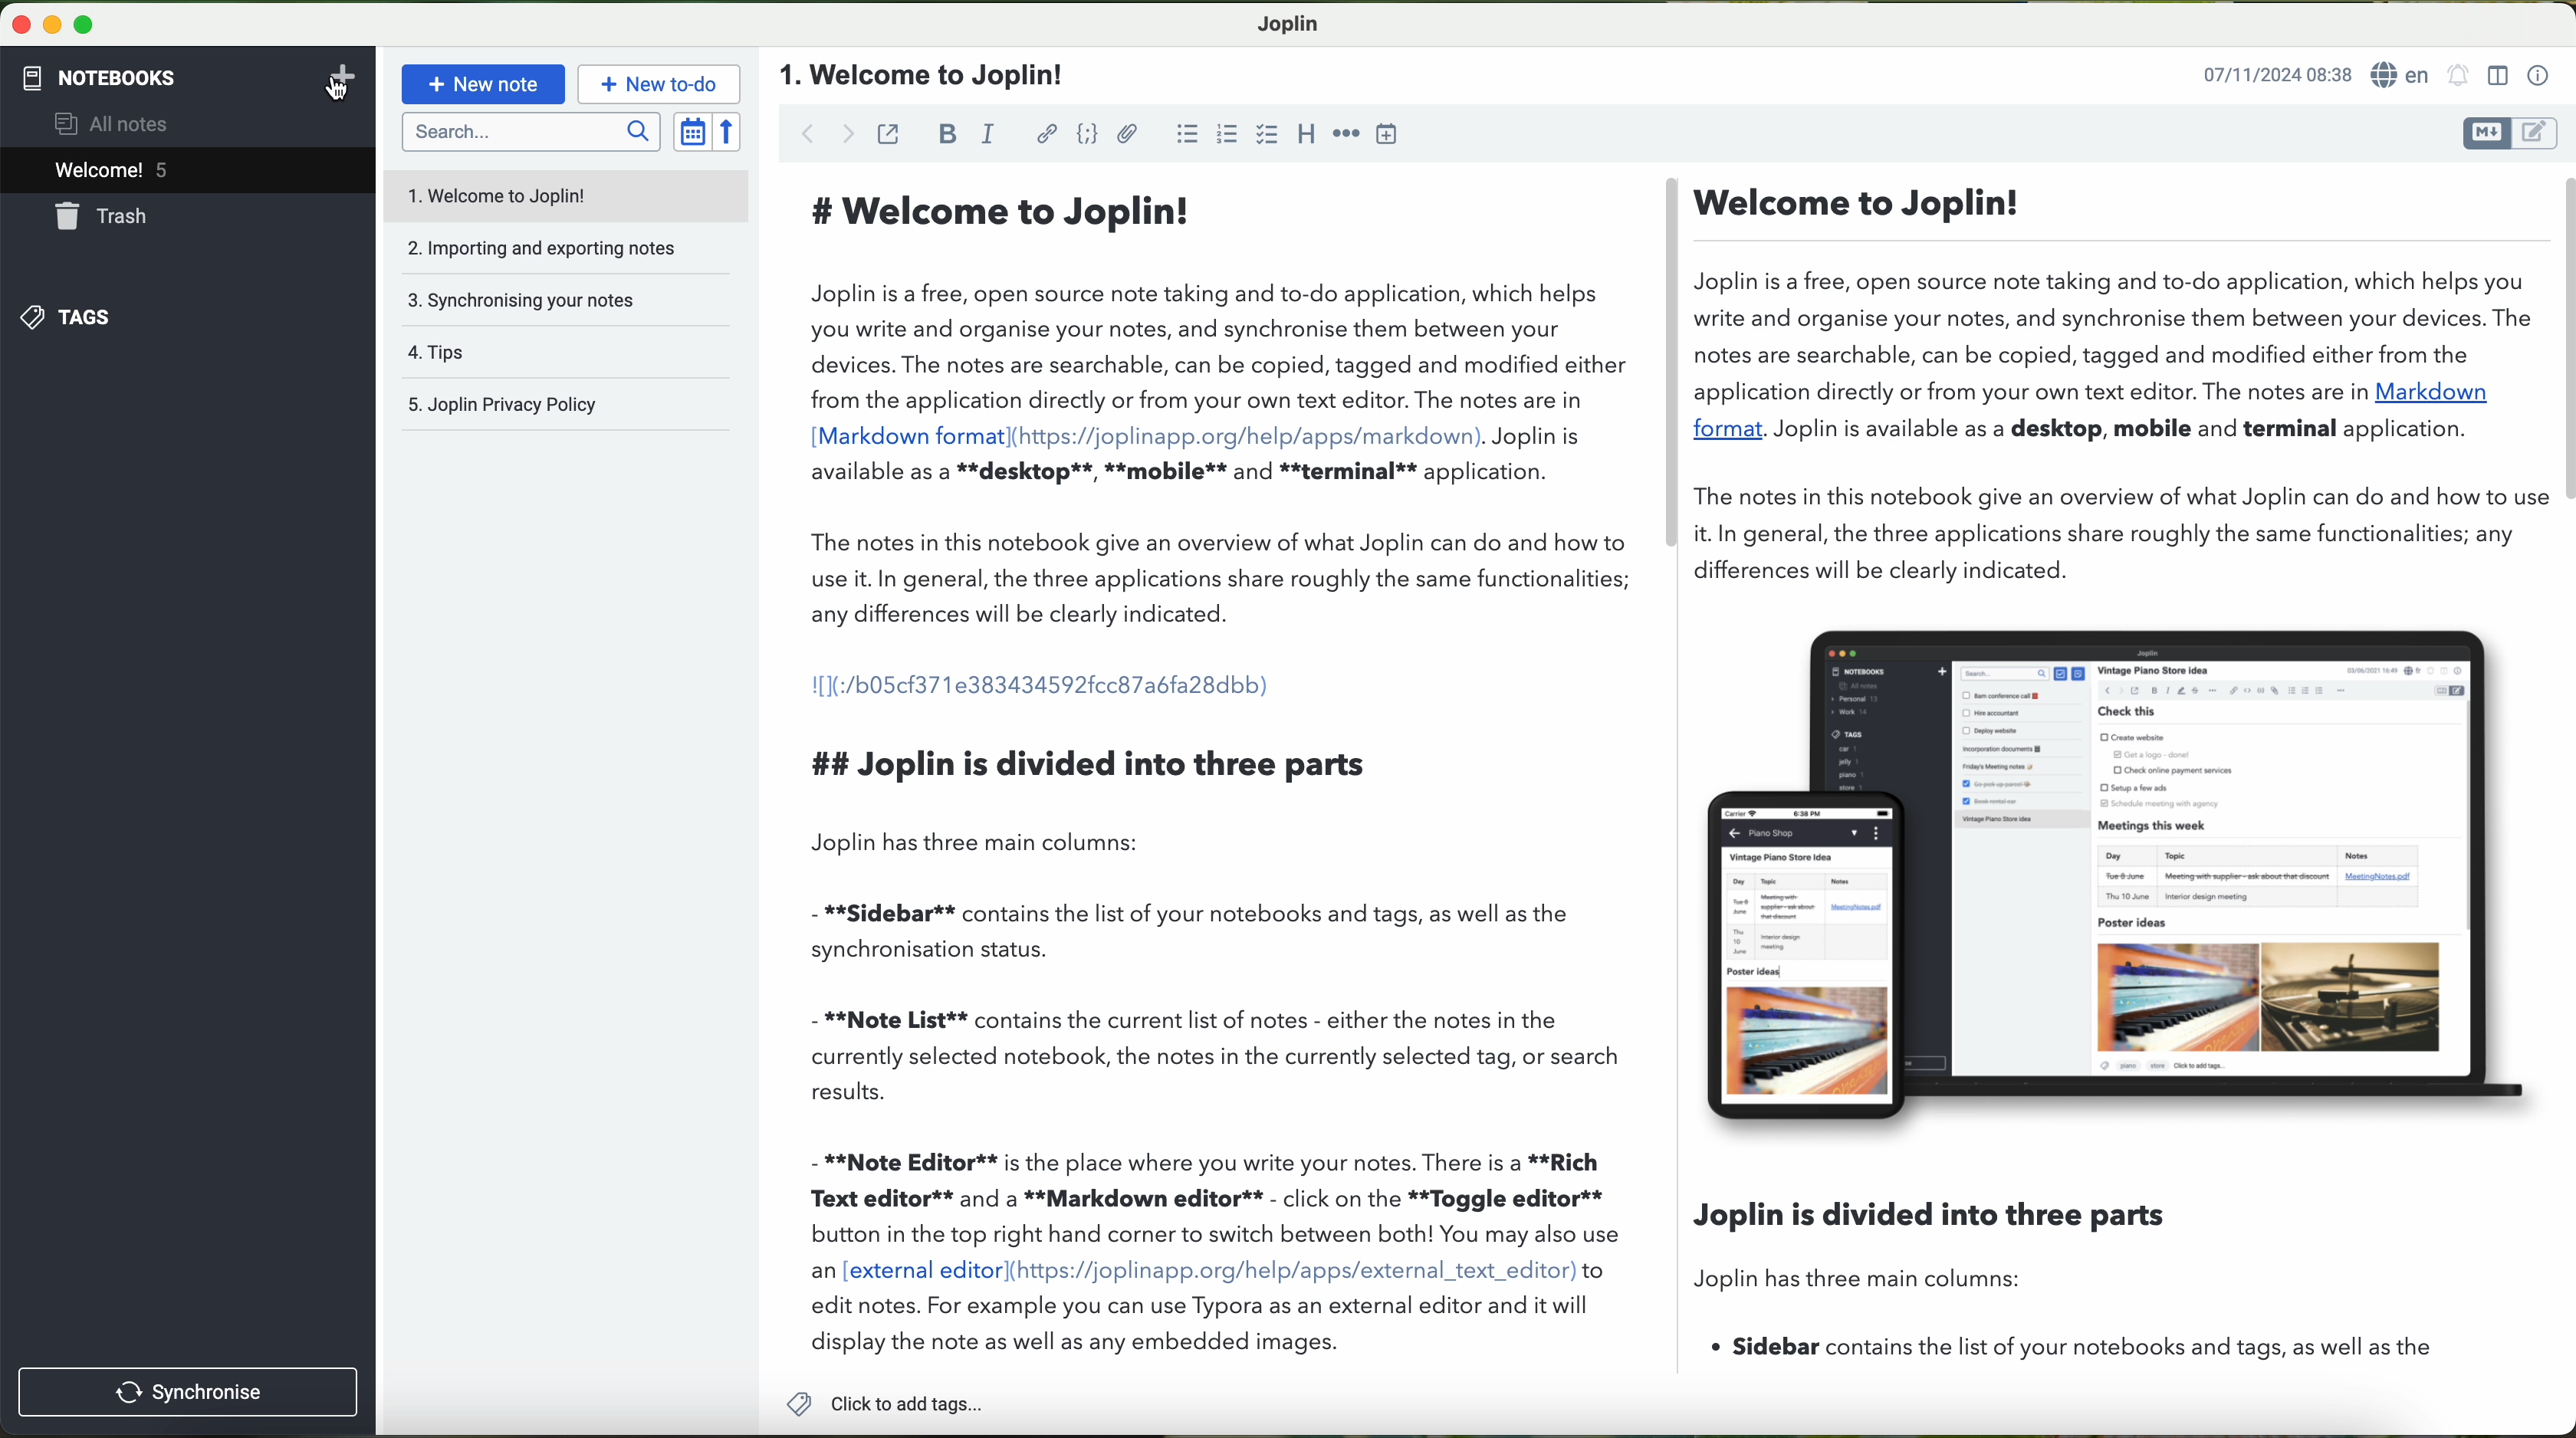 This screenshot has width=2576, height=1438. What do you see at coordinates (526, 132) in the screenshot?
I see `search bar` at bounding box center [526, 132].